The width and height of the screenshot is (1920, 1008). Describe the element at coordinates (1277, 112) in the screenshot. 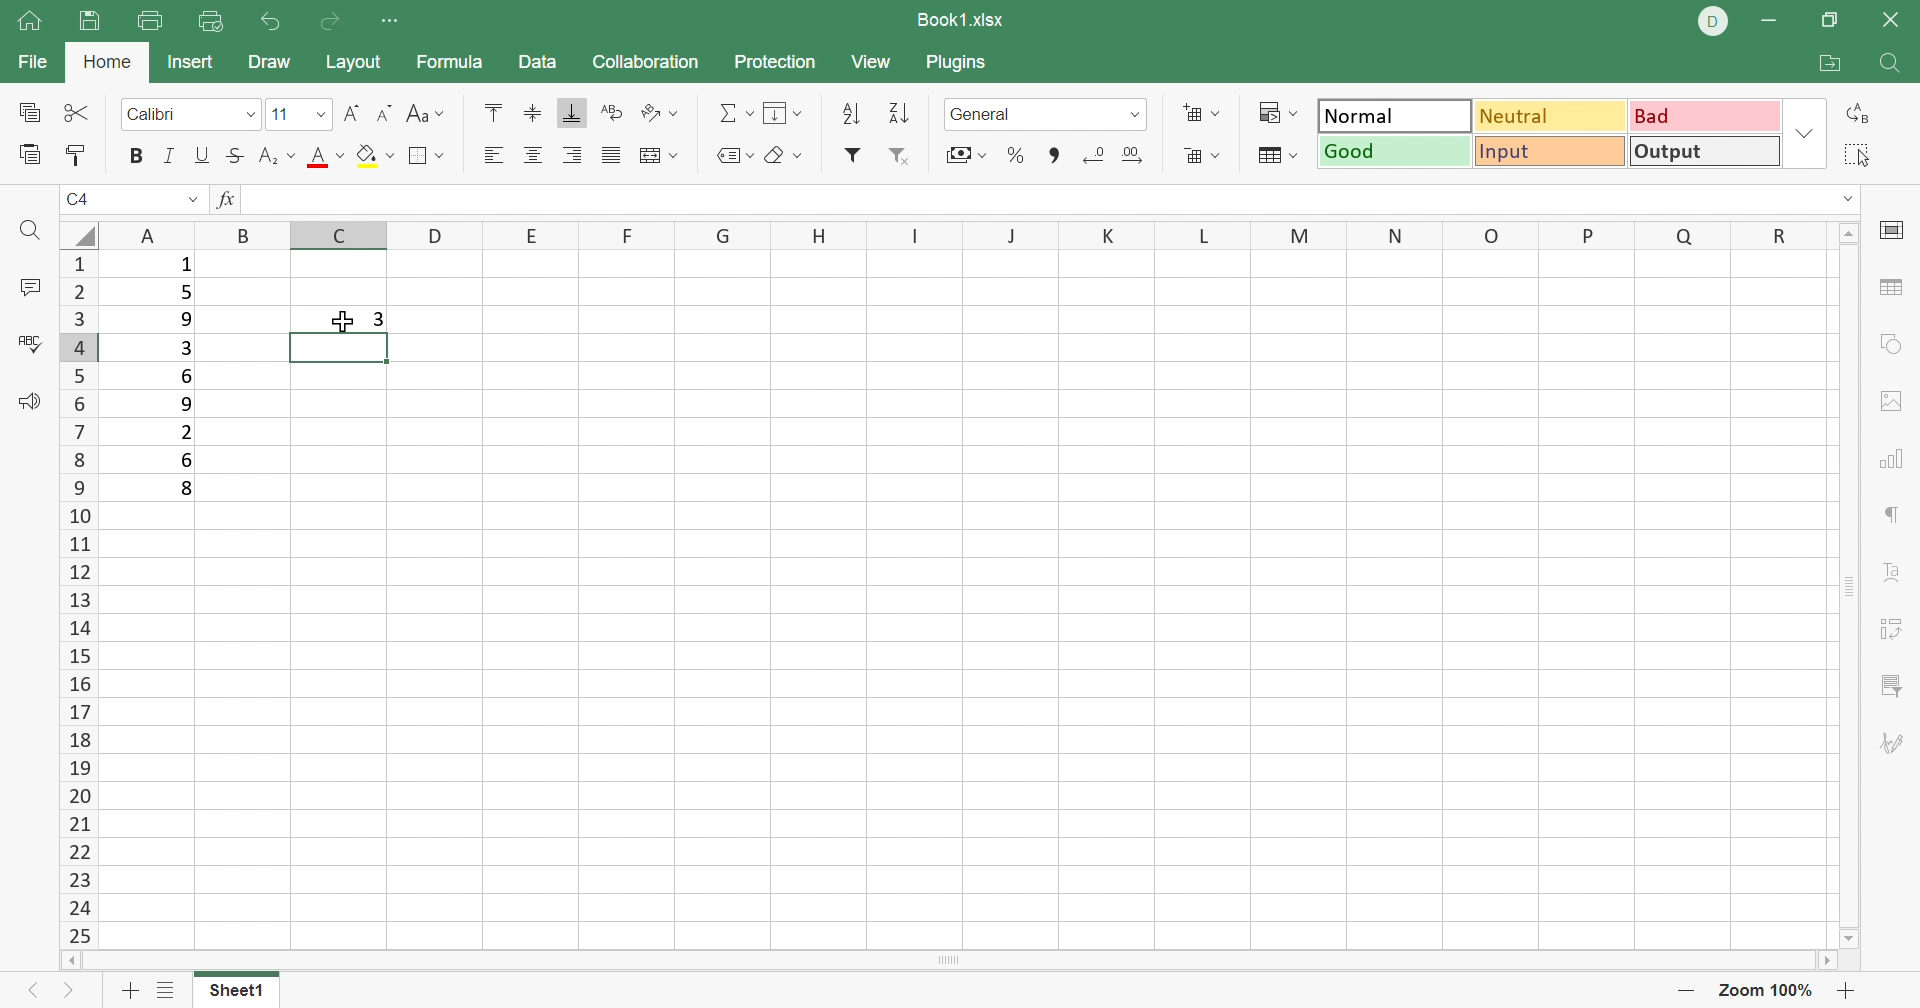

I see `Conditional formatting` at that location.